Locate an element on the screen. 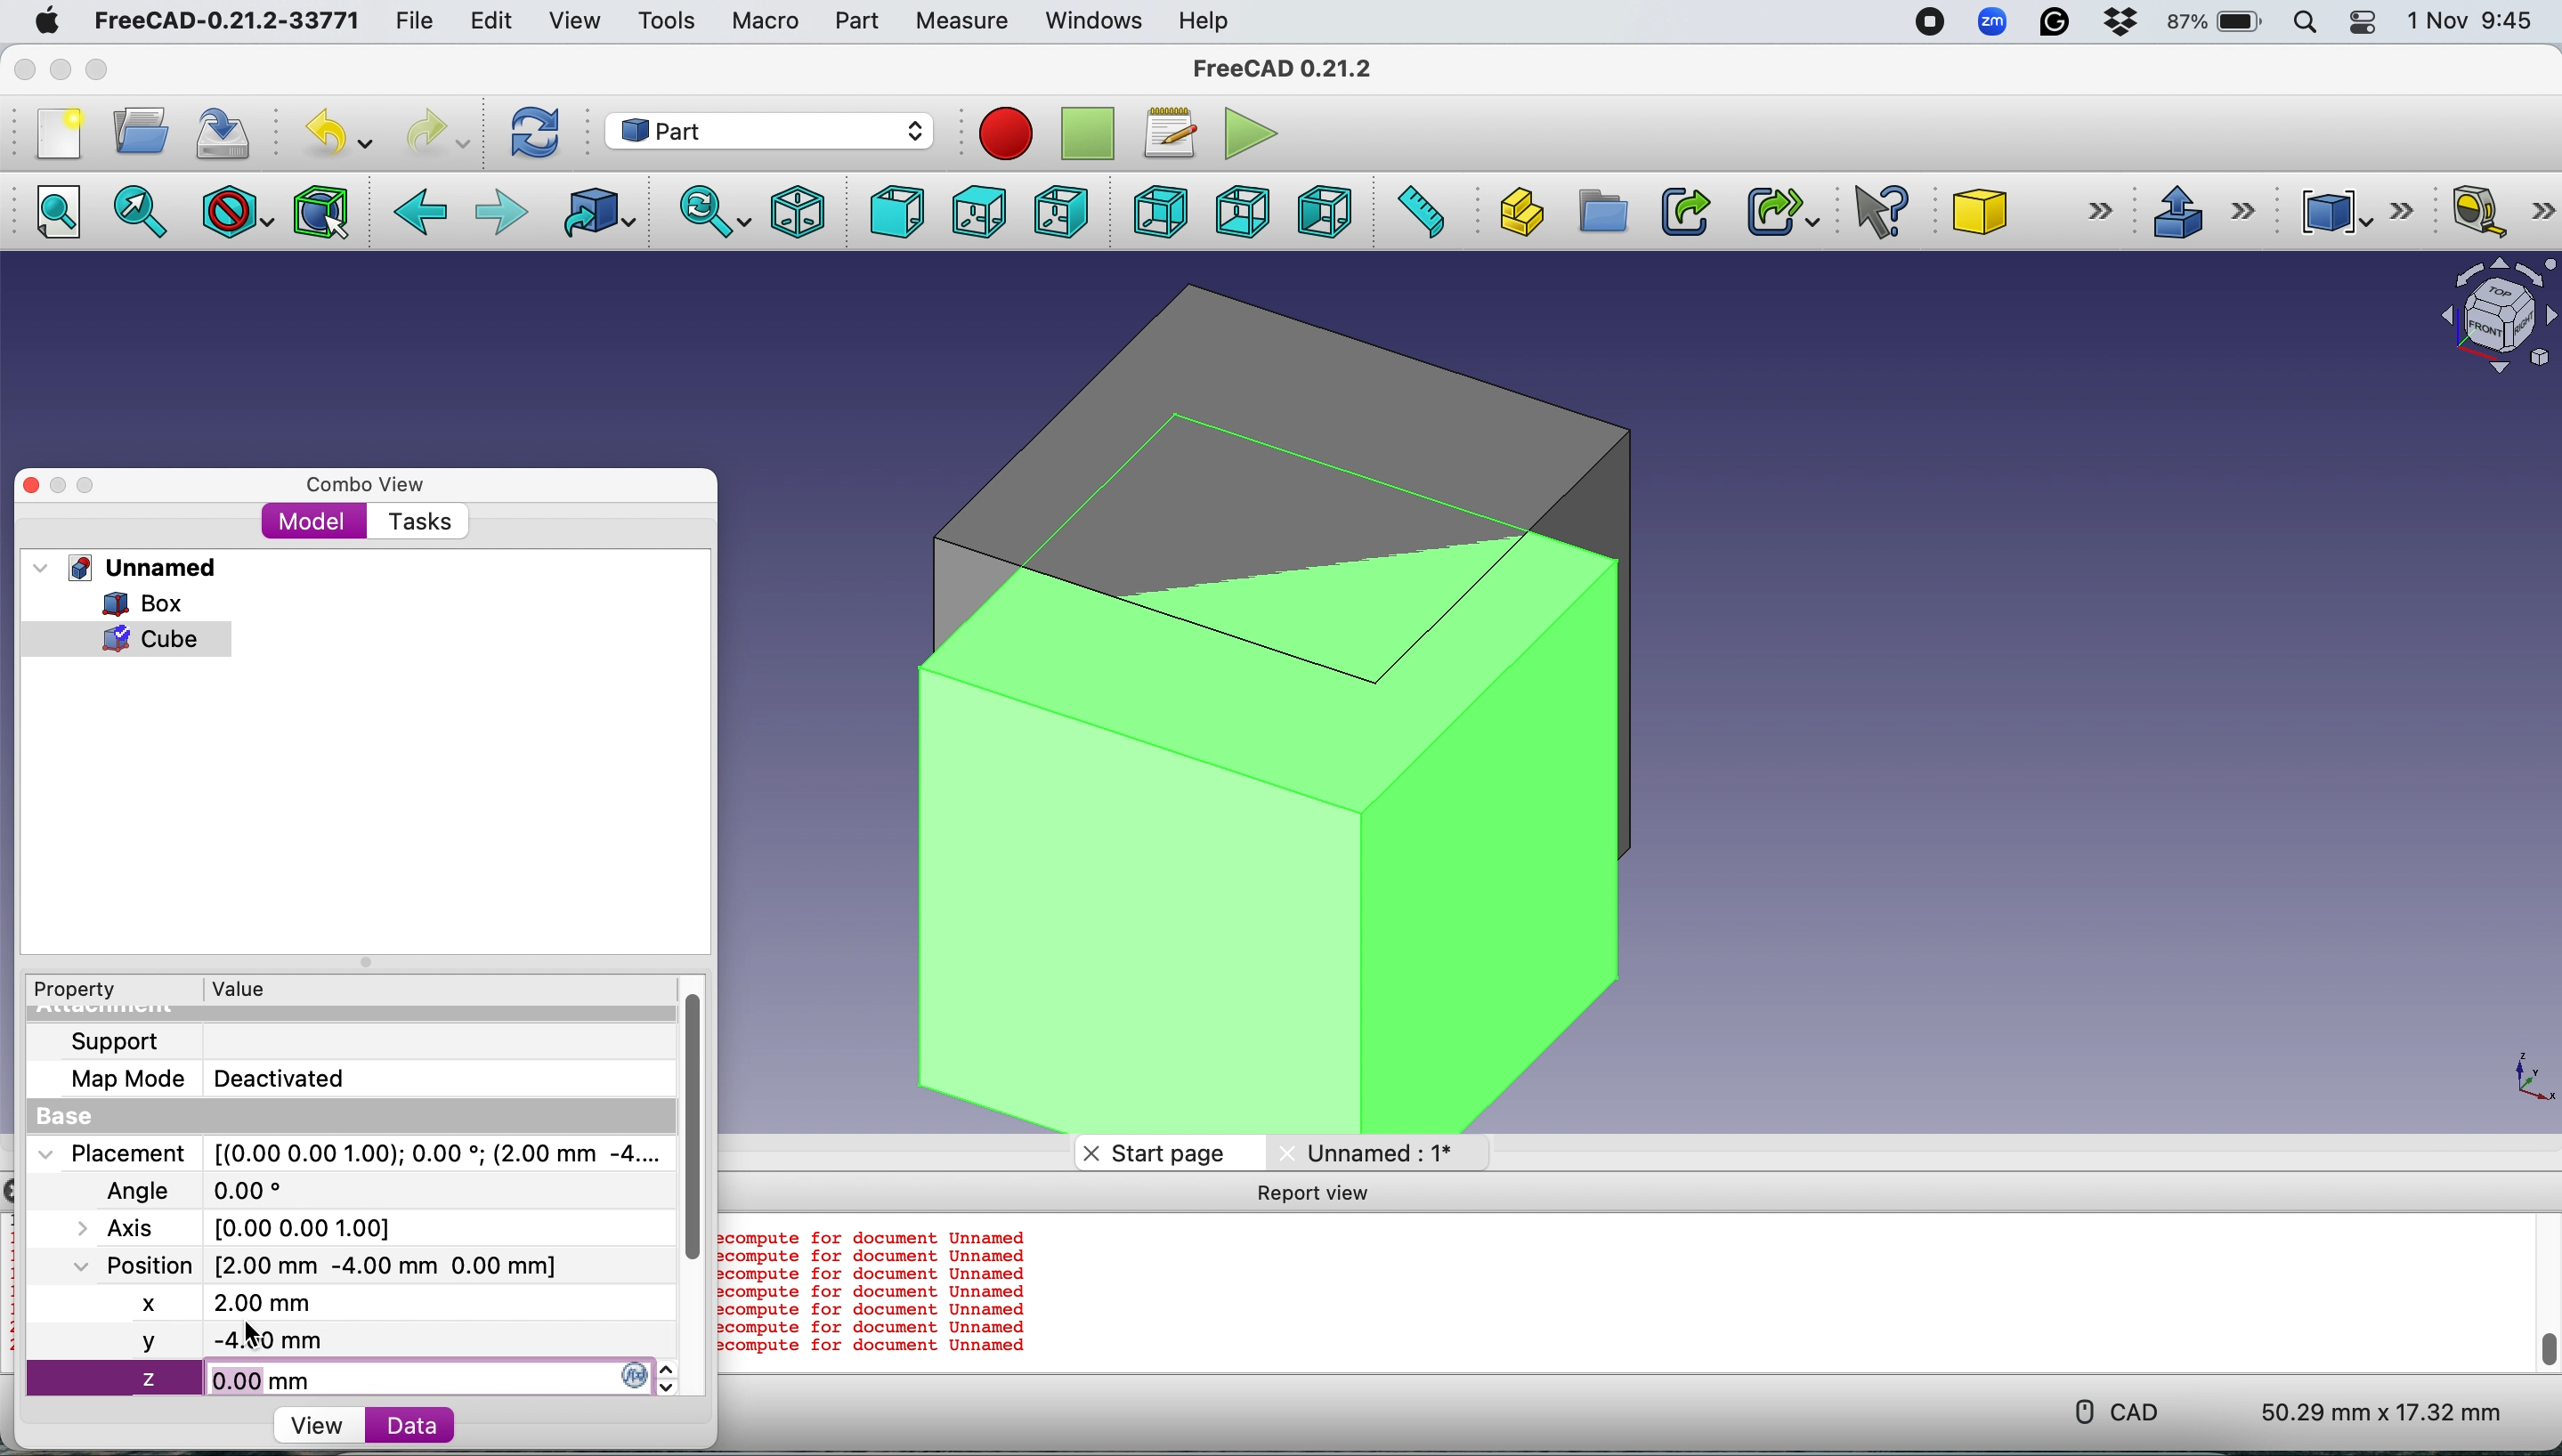 Image resolution: width=2562 pixels, height=1456 pixels. Unnamed is located at coordinates (148, 567).